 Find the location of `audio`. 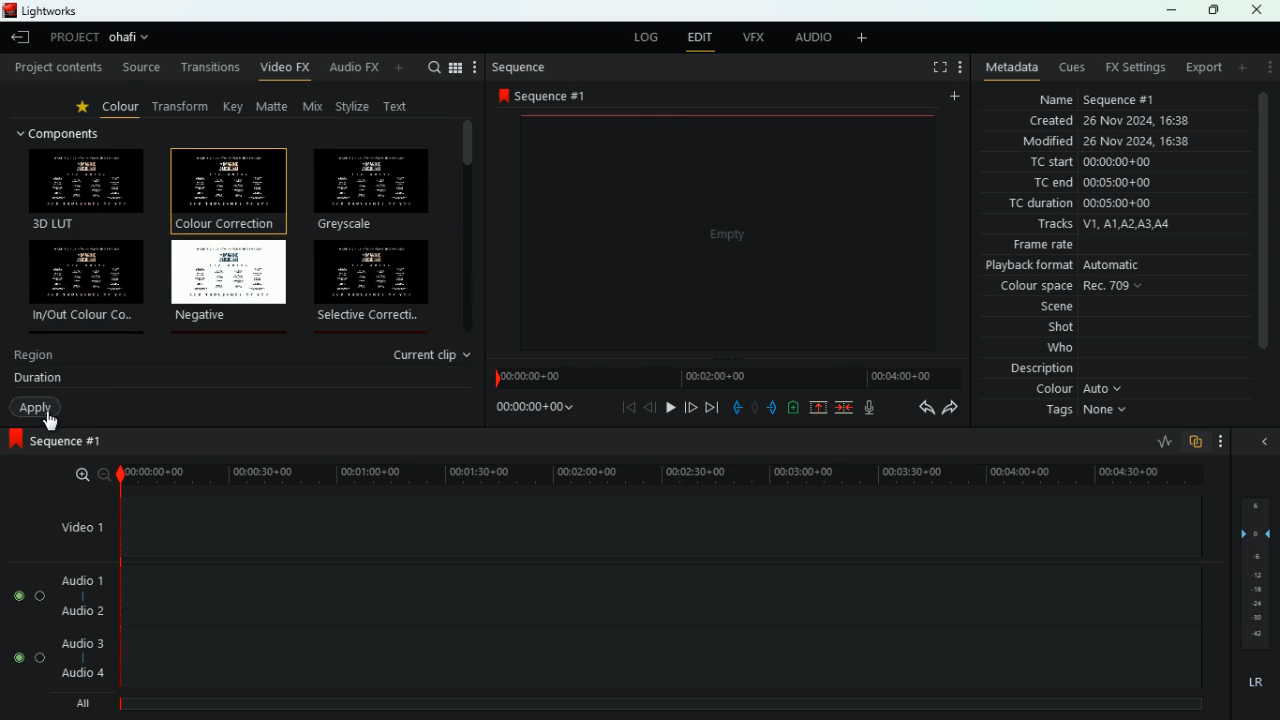

audio is located at coordinates (811, 38).